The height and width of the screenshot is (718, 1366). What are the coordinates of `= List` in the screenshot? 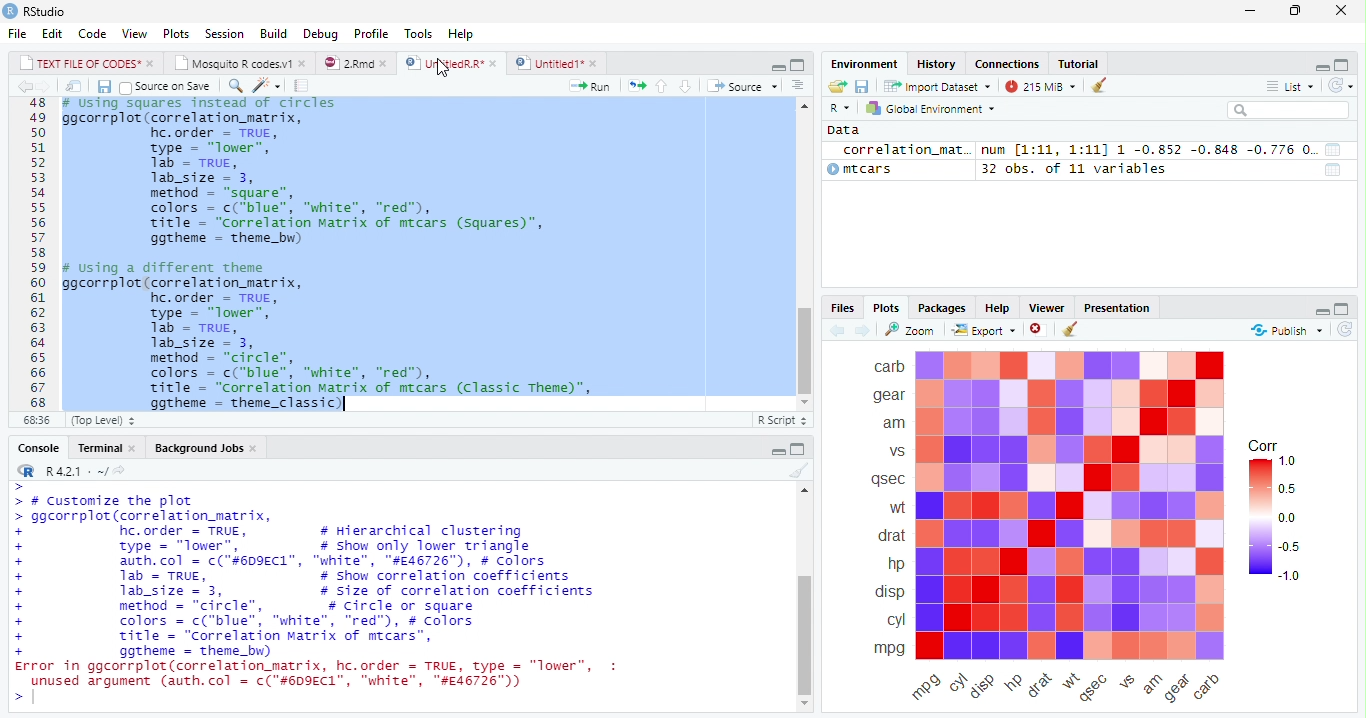 It's located at (1292, 87).